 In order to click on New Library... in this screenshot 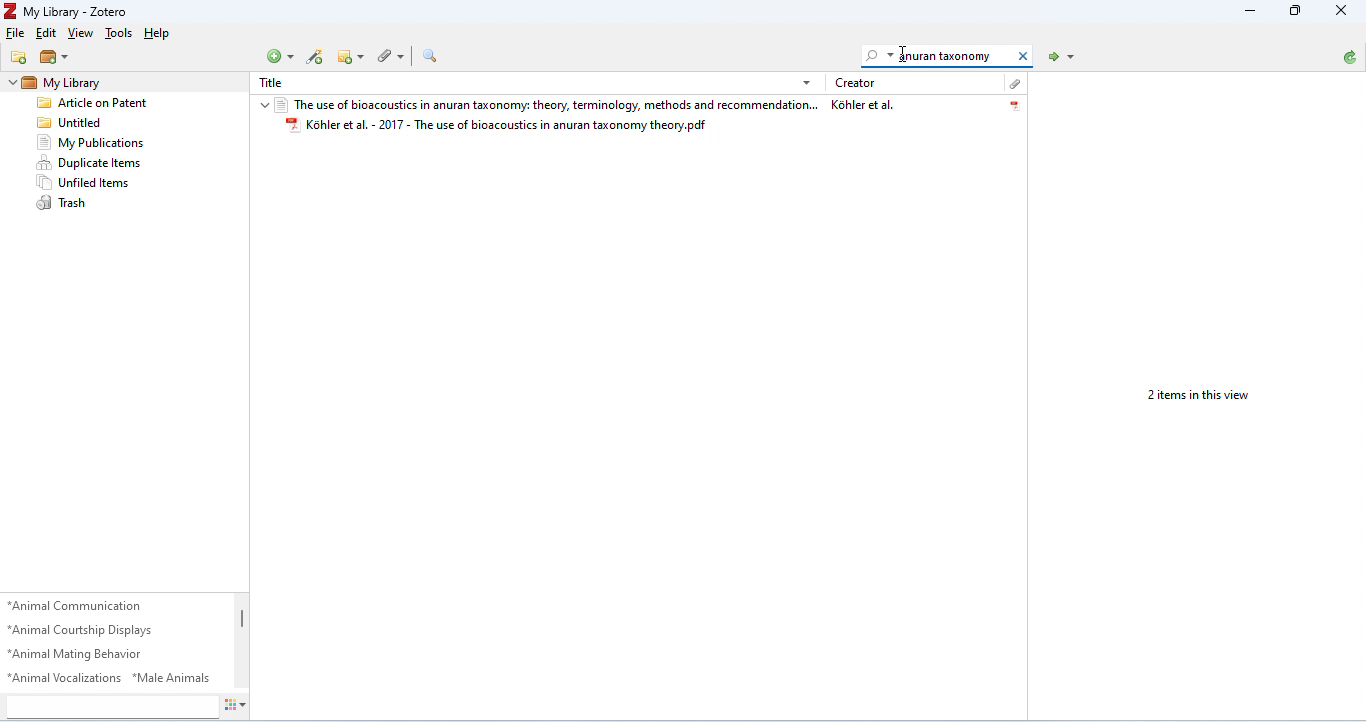, I will do `click(55, 58)`.